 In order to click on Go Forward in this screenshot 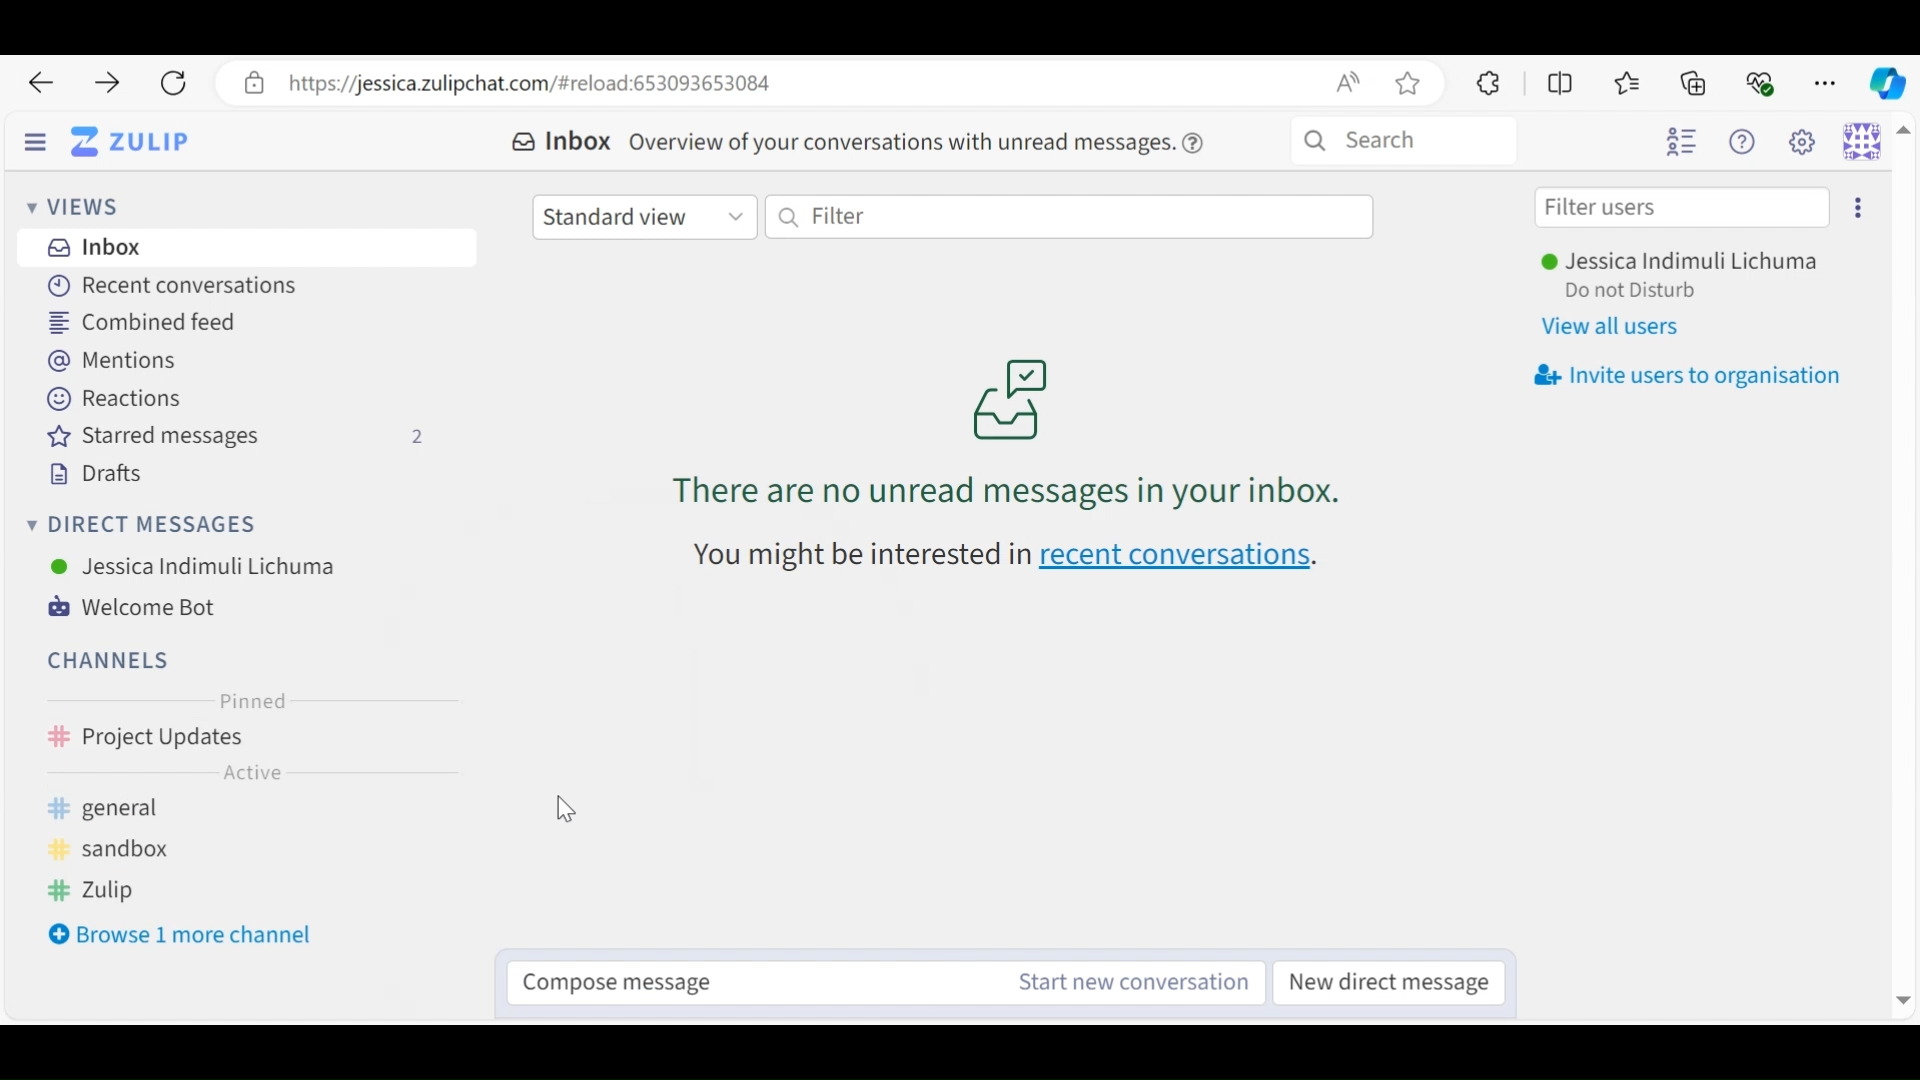, I will do `click(100, 83)`.